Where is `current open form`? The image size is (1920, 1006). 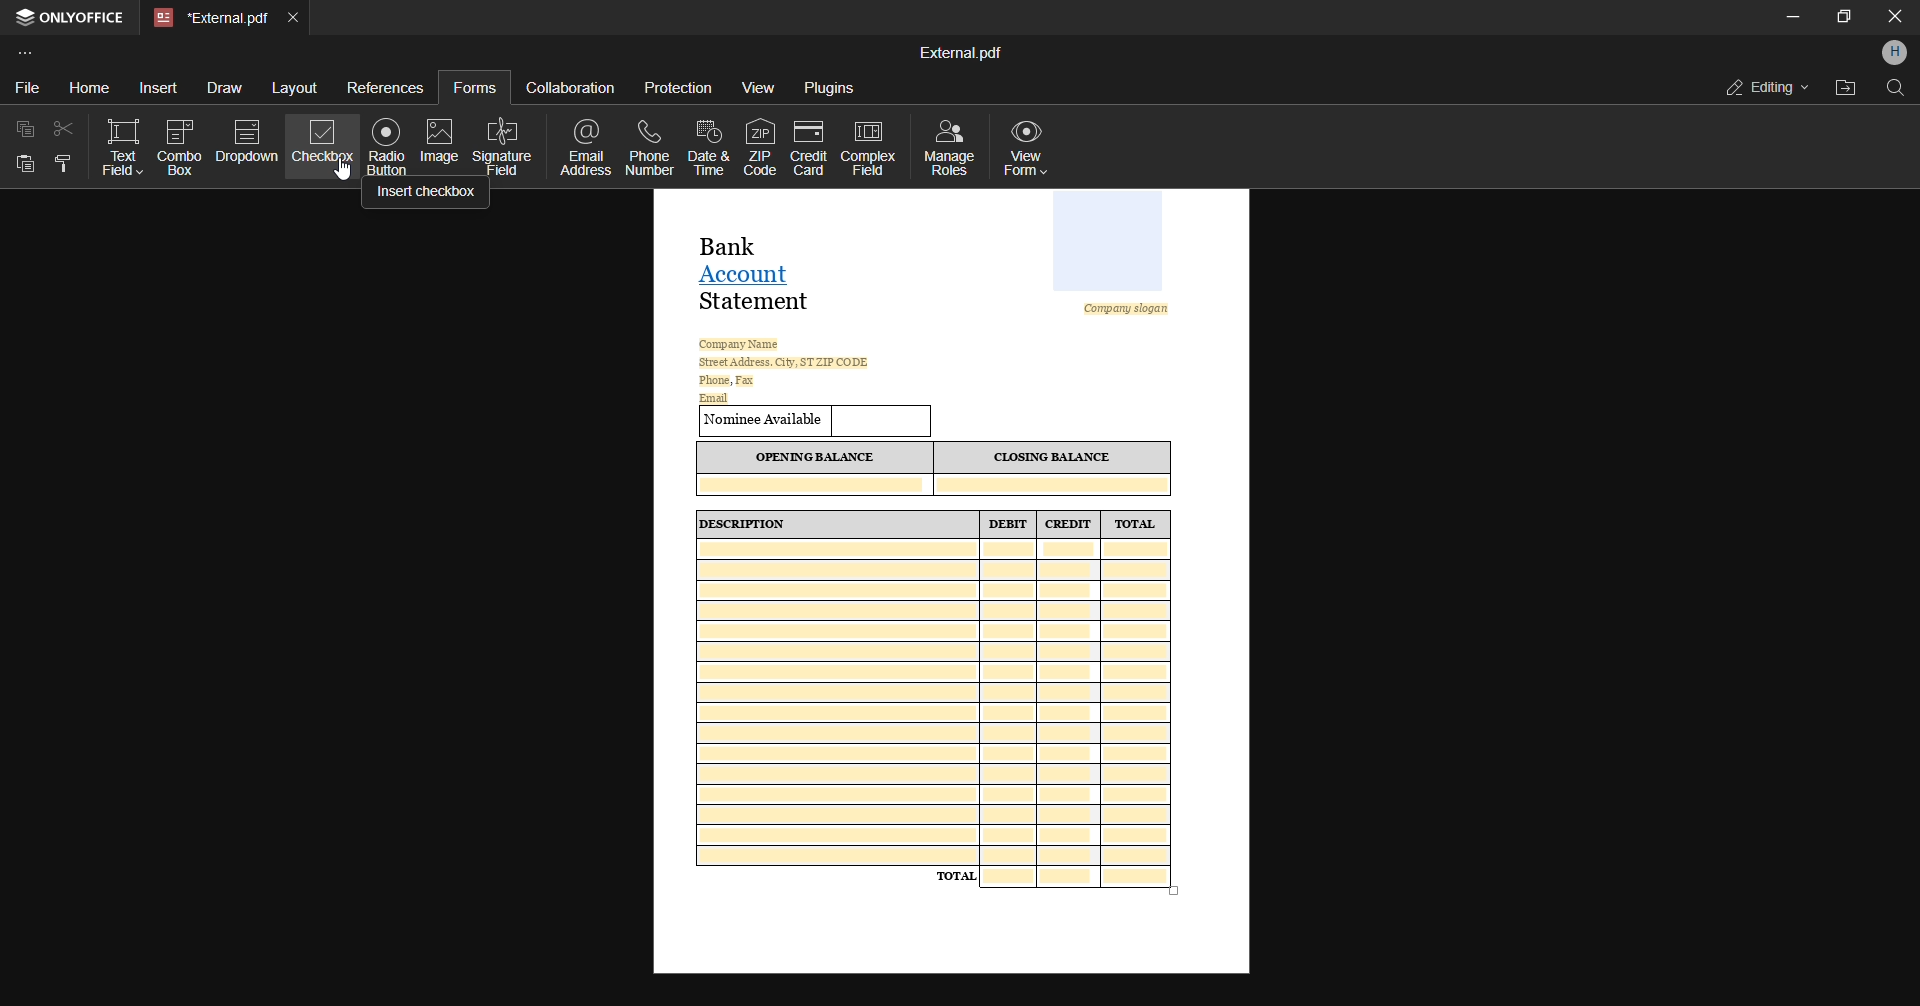 current open form is located at coordinates (952, 584).